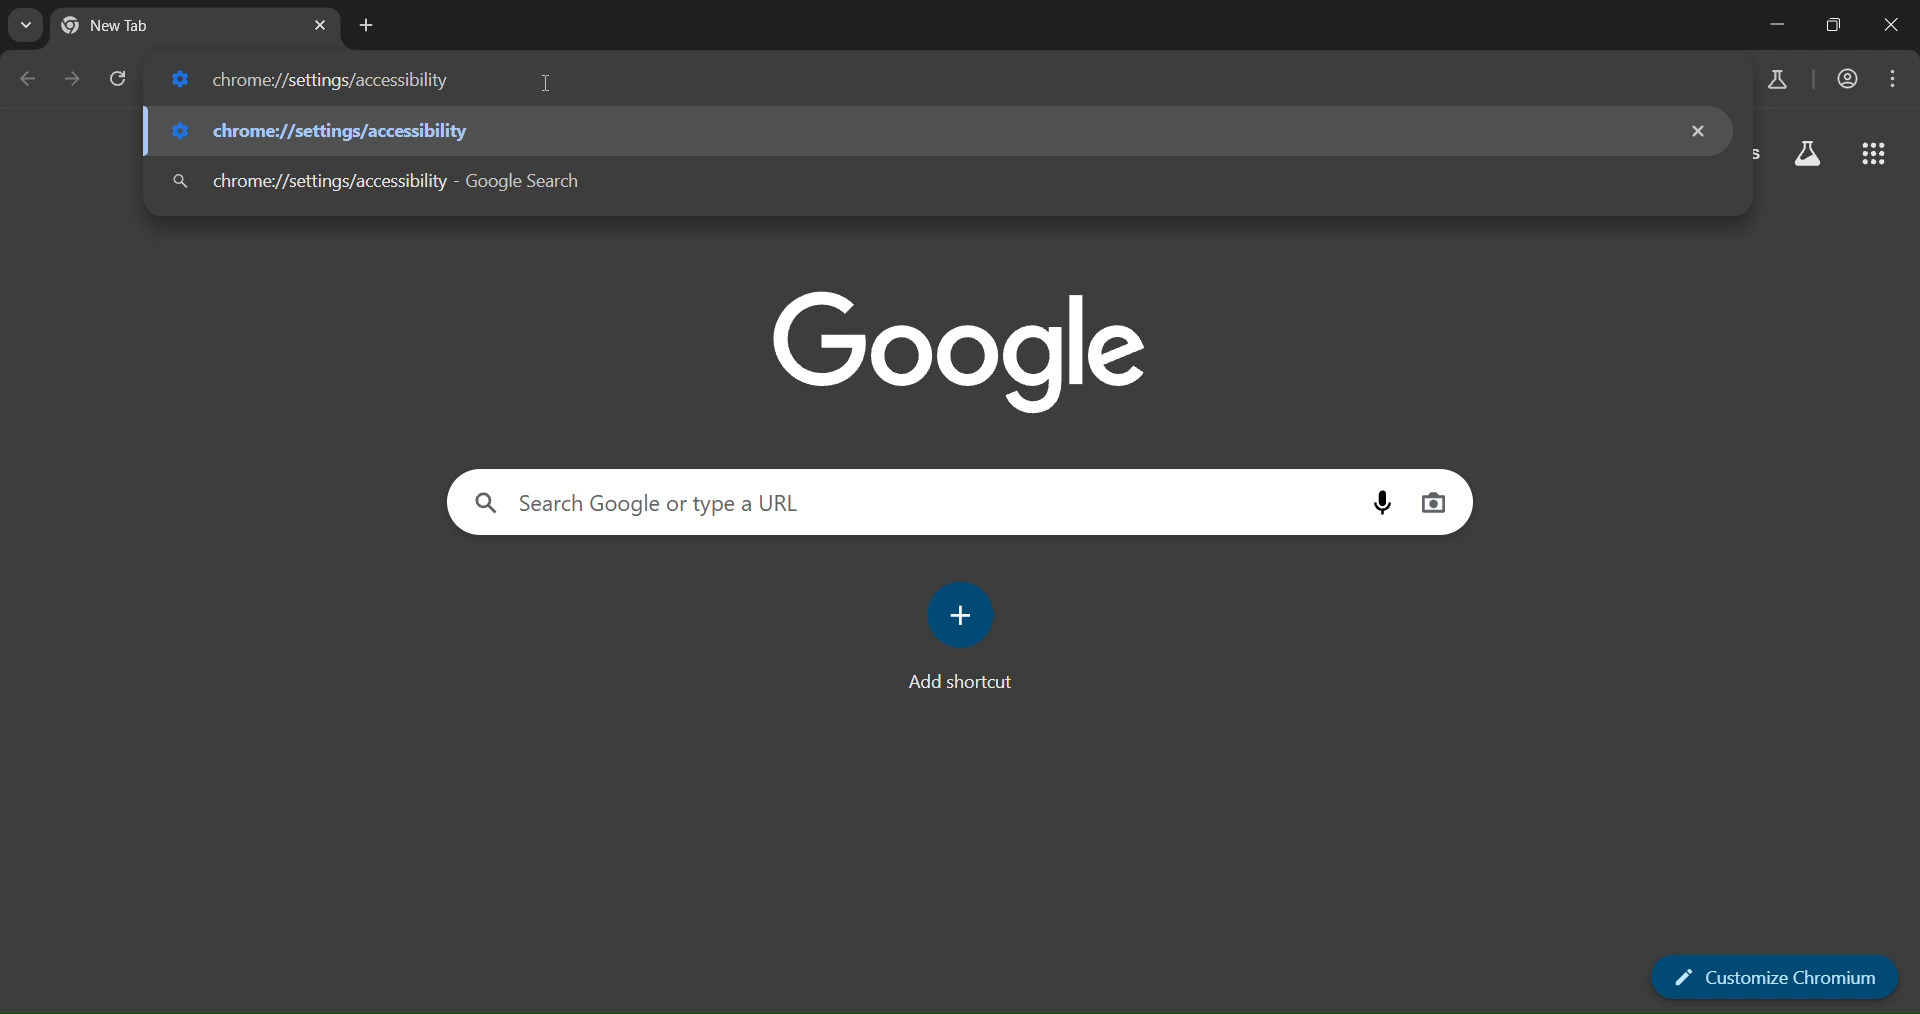 This screenshot has width=1920, height=1014. Describe the element at coordinates (1873, 154) in the screenshot. I see `google apps` at that location.